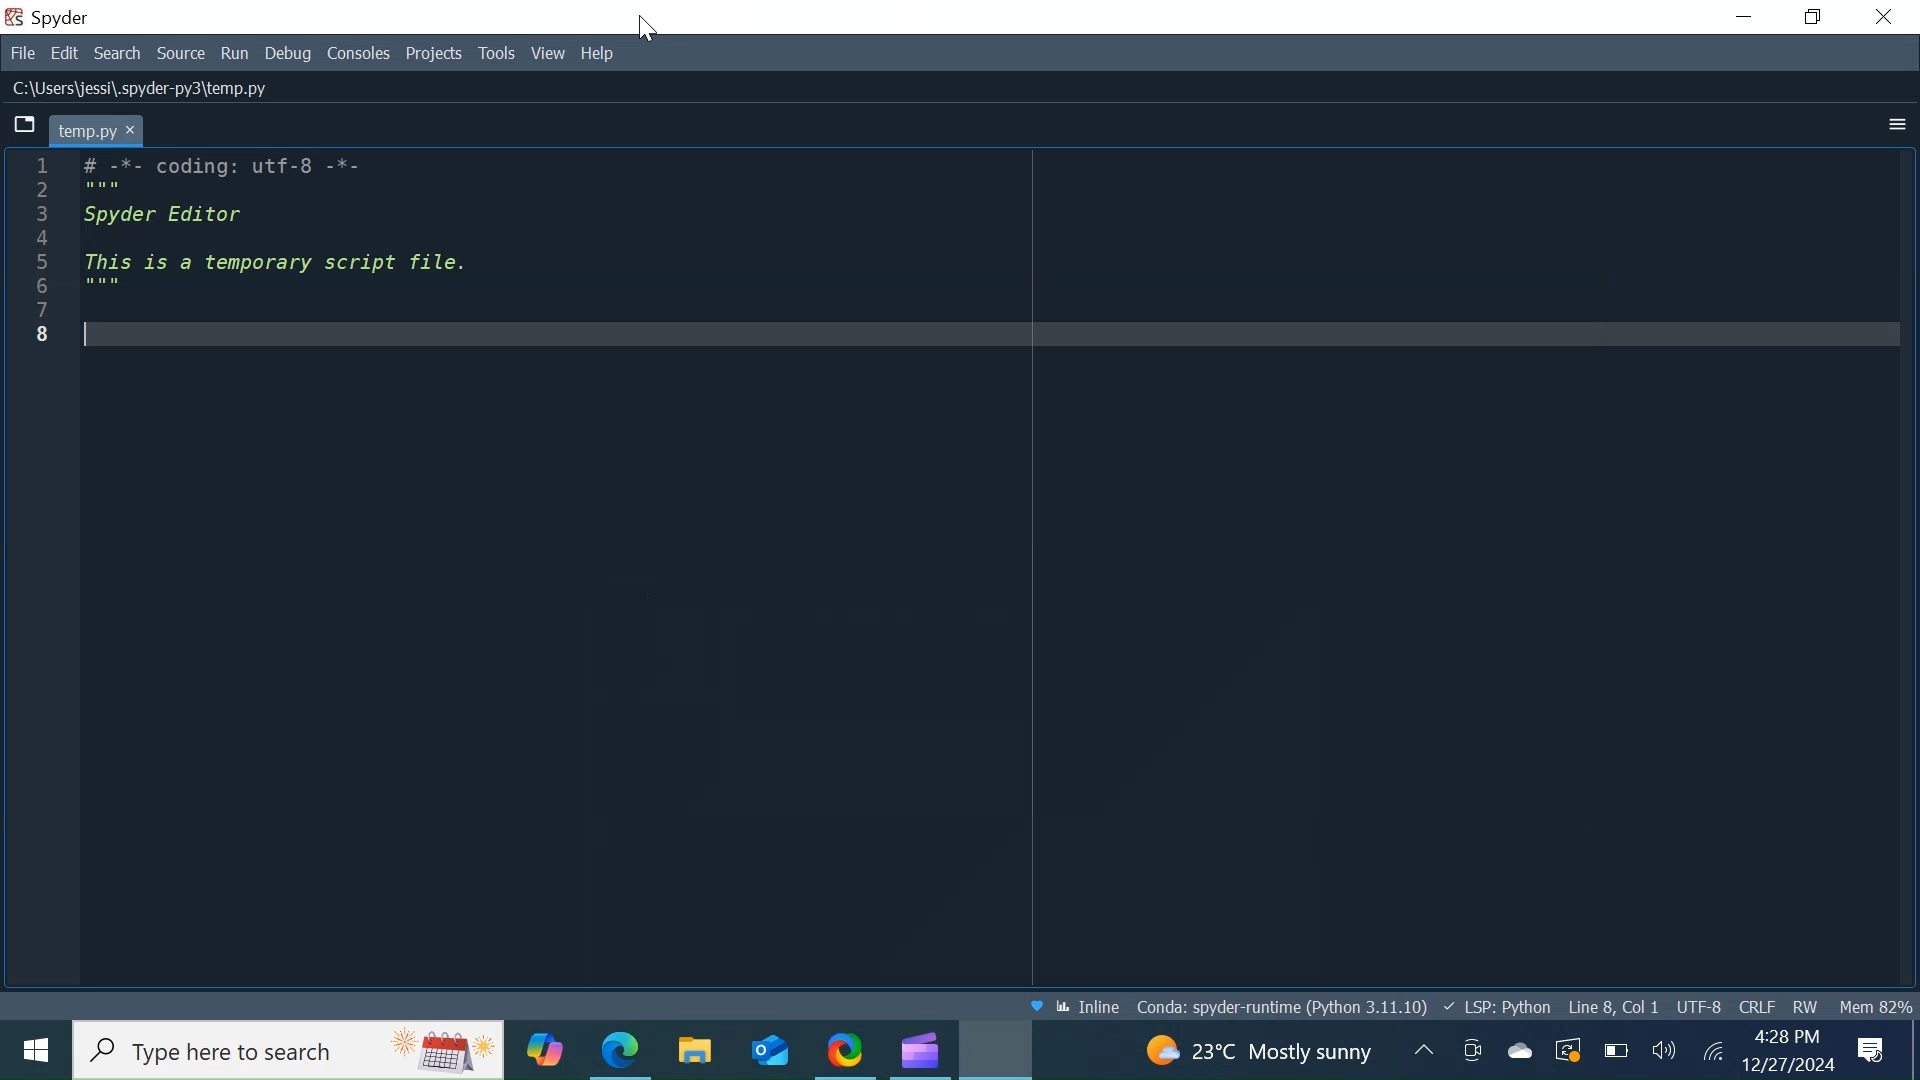 This screenshot has width=1920, height=1080. What do you see at coordinates (237, 56) in the screenshot?
I see `Run` at bounding box center [237, 56].